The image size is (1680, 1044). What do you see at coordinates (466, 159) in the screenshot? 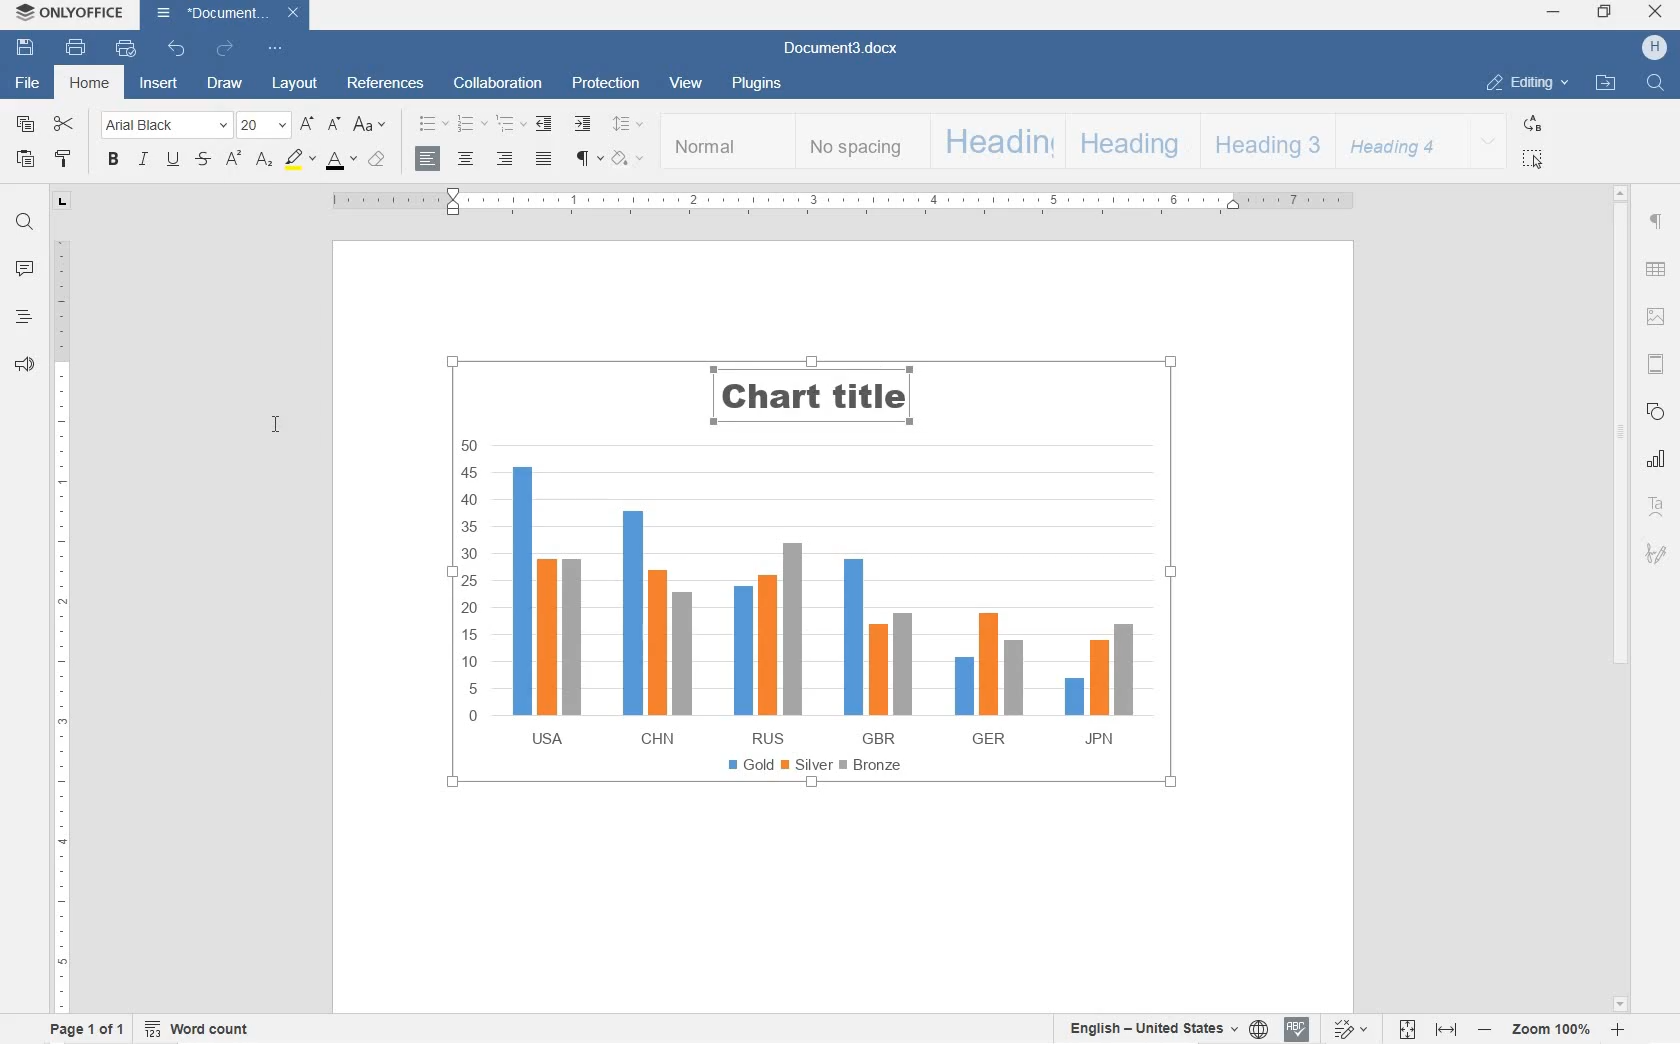
I see `CENTER ALIGN` at bounding box center [466, 159].